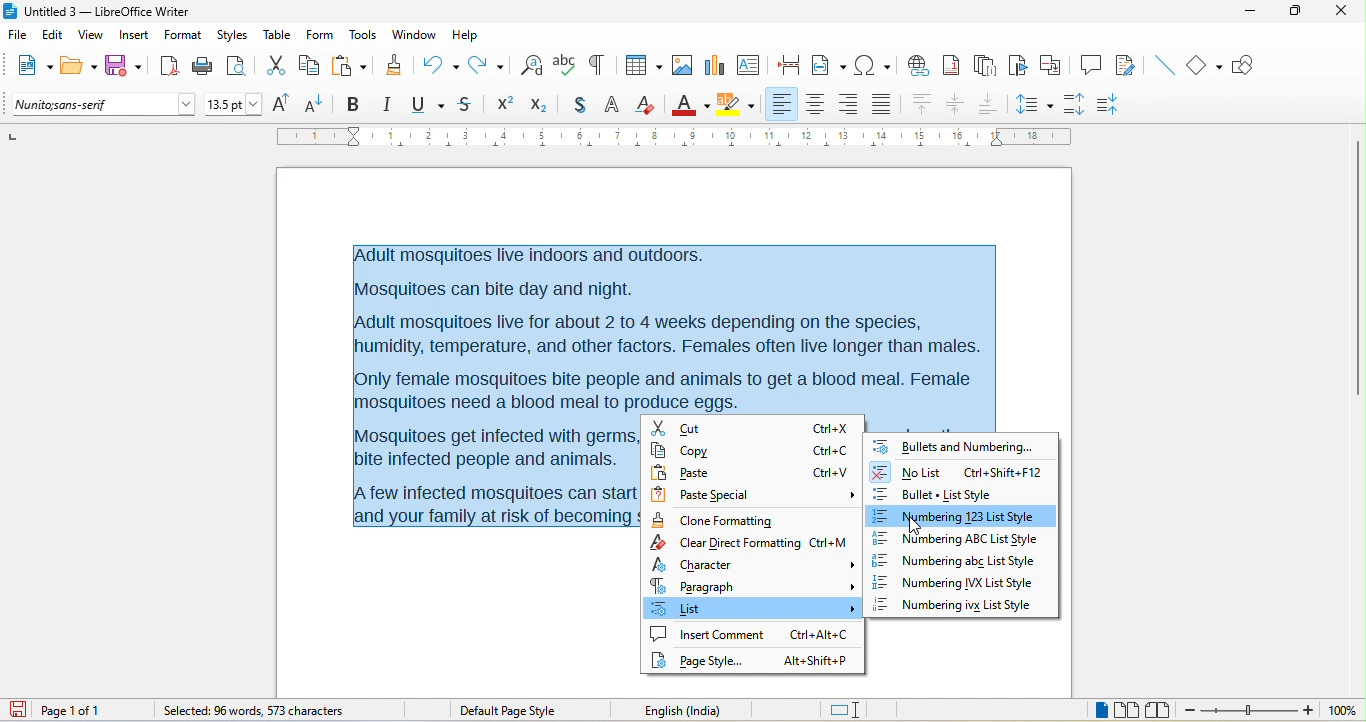 The image size is (1366, 722). I want to click on clear direct formatting, so click(648, 106).